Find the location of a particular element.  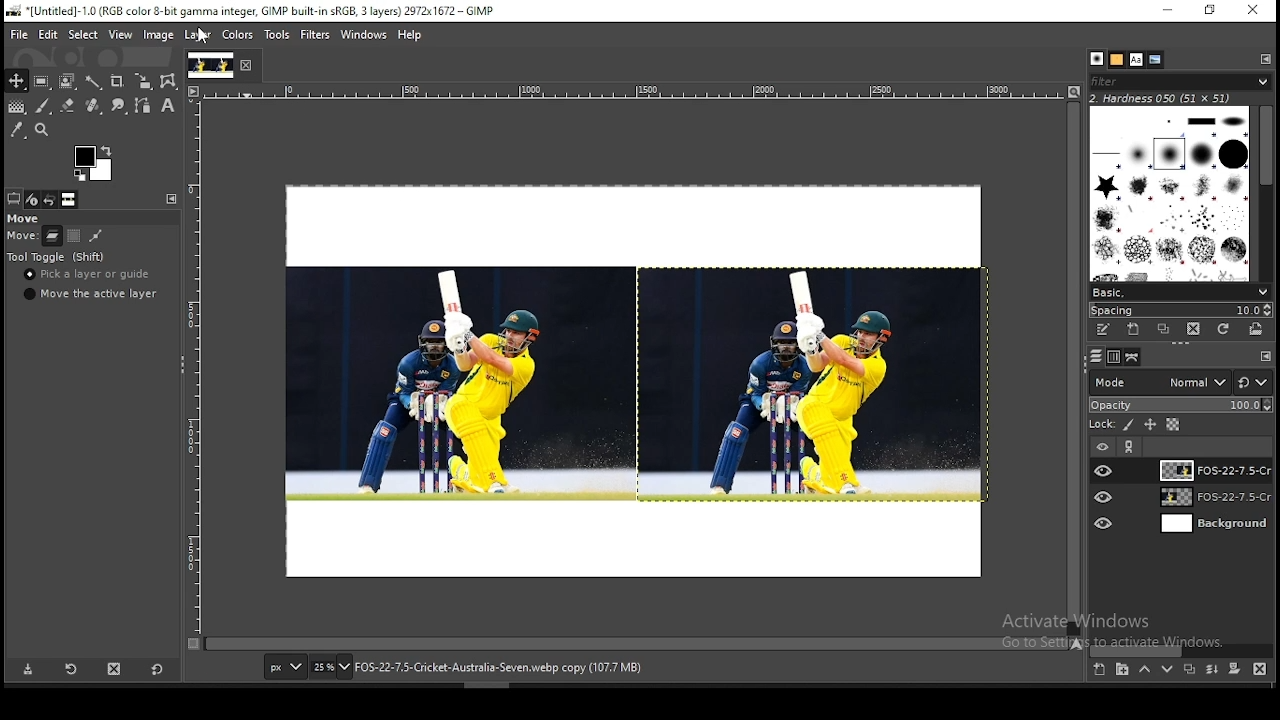

heal tool is located at coordinates (91, 107).